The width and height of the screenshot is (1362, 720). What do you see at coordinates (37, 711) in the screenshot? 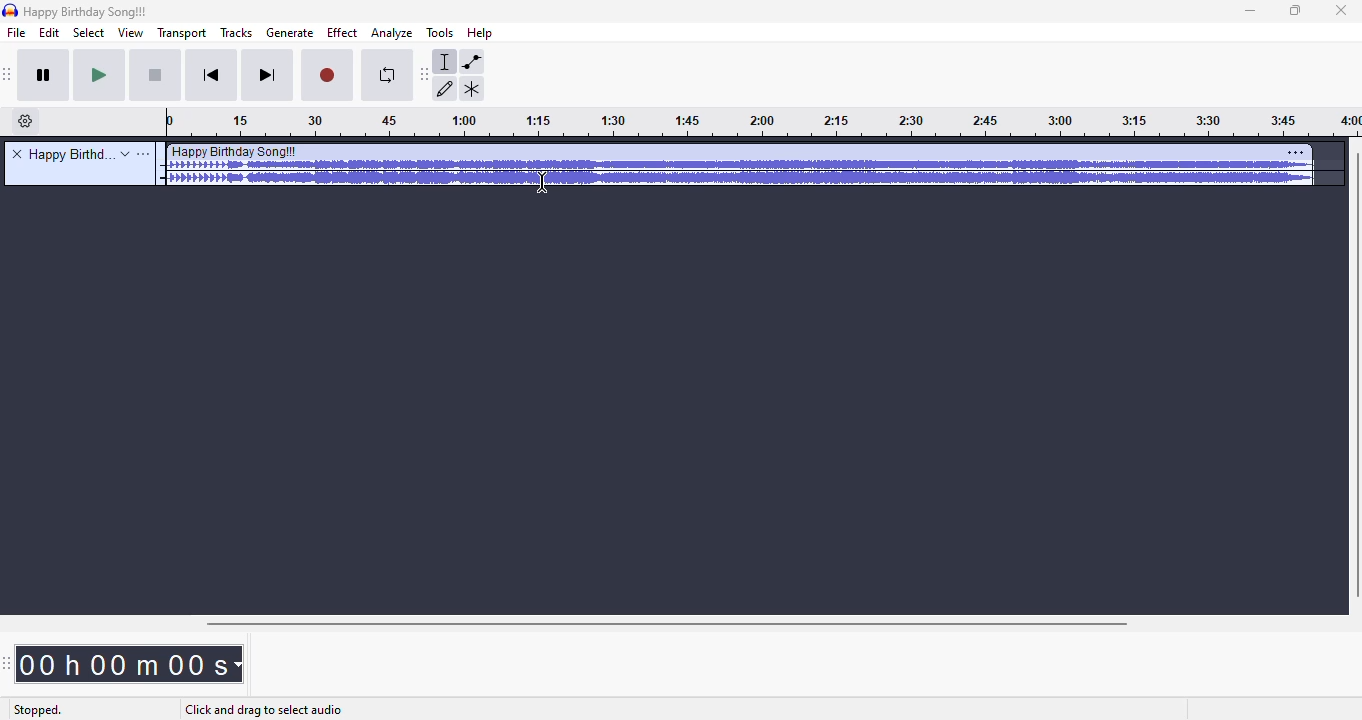
I see `stopped.` at bounding box center [37, 711].